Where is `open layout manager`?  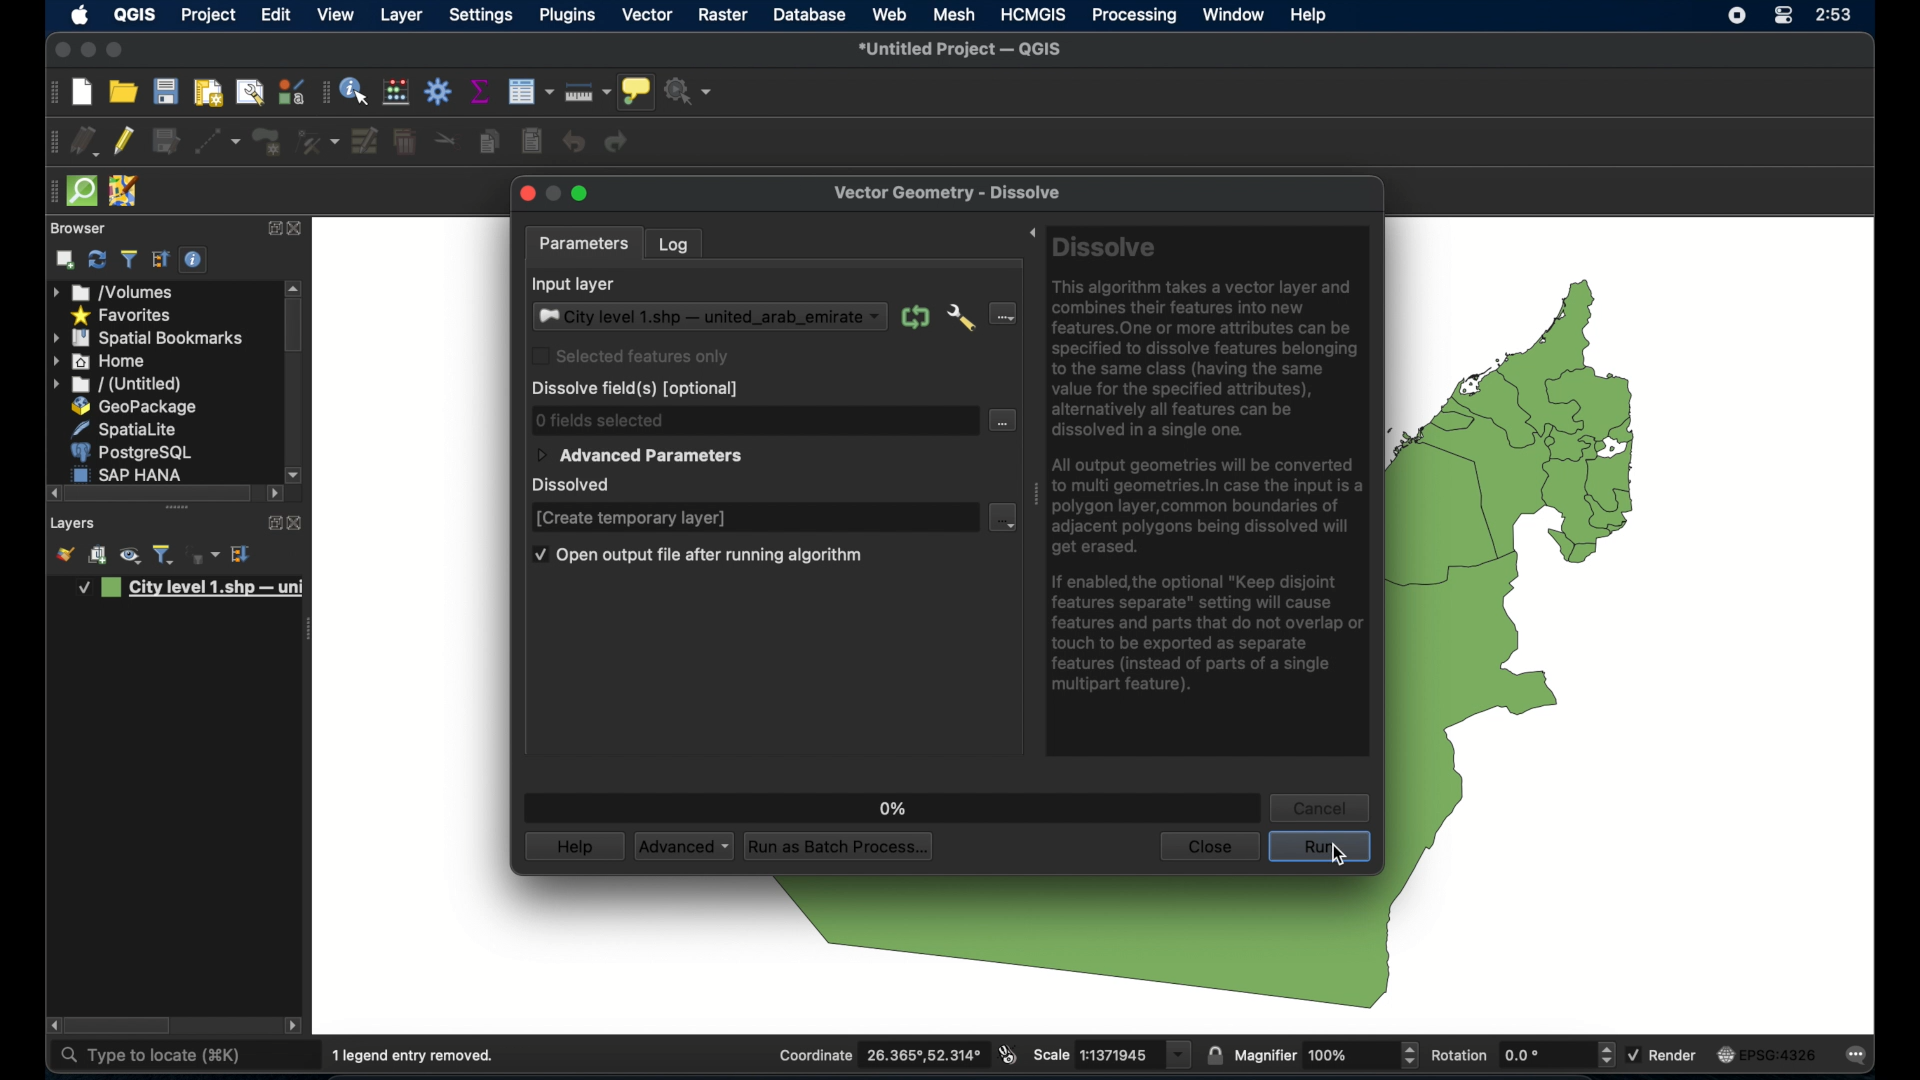
open layout manager is located at coordinates (248, 93).